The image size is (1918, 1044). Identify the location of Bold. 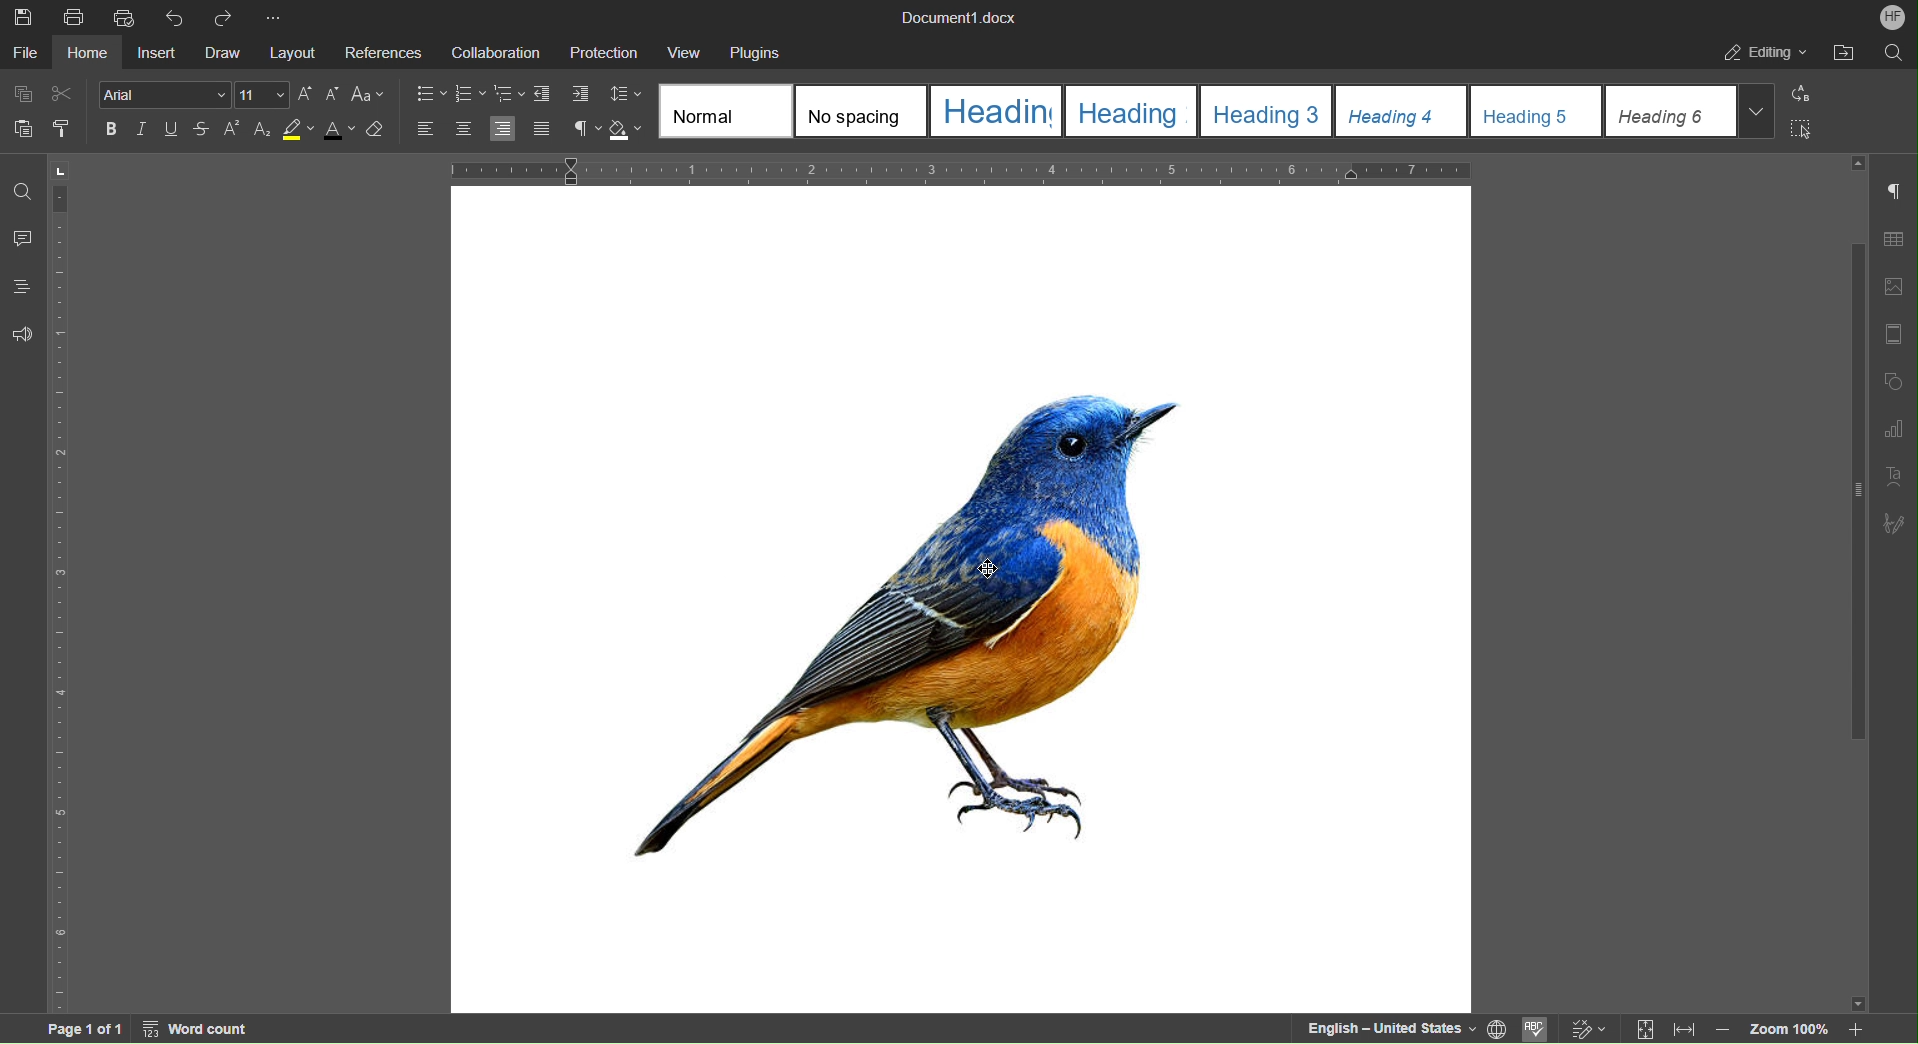
(113, 129).